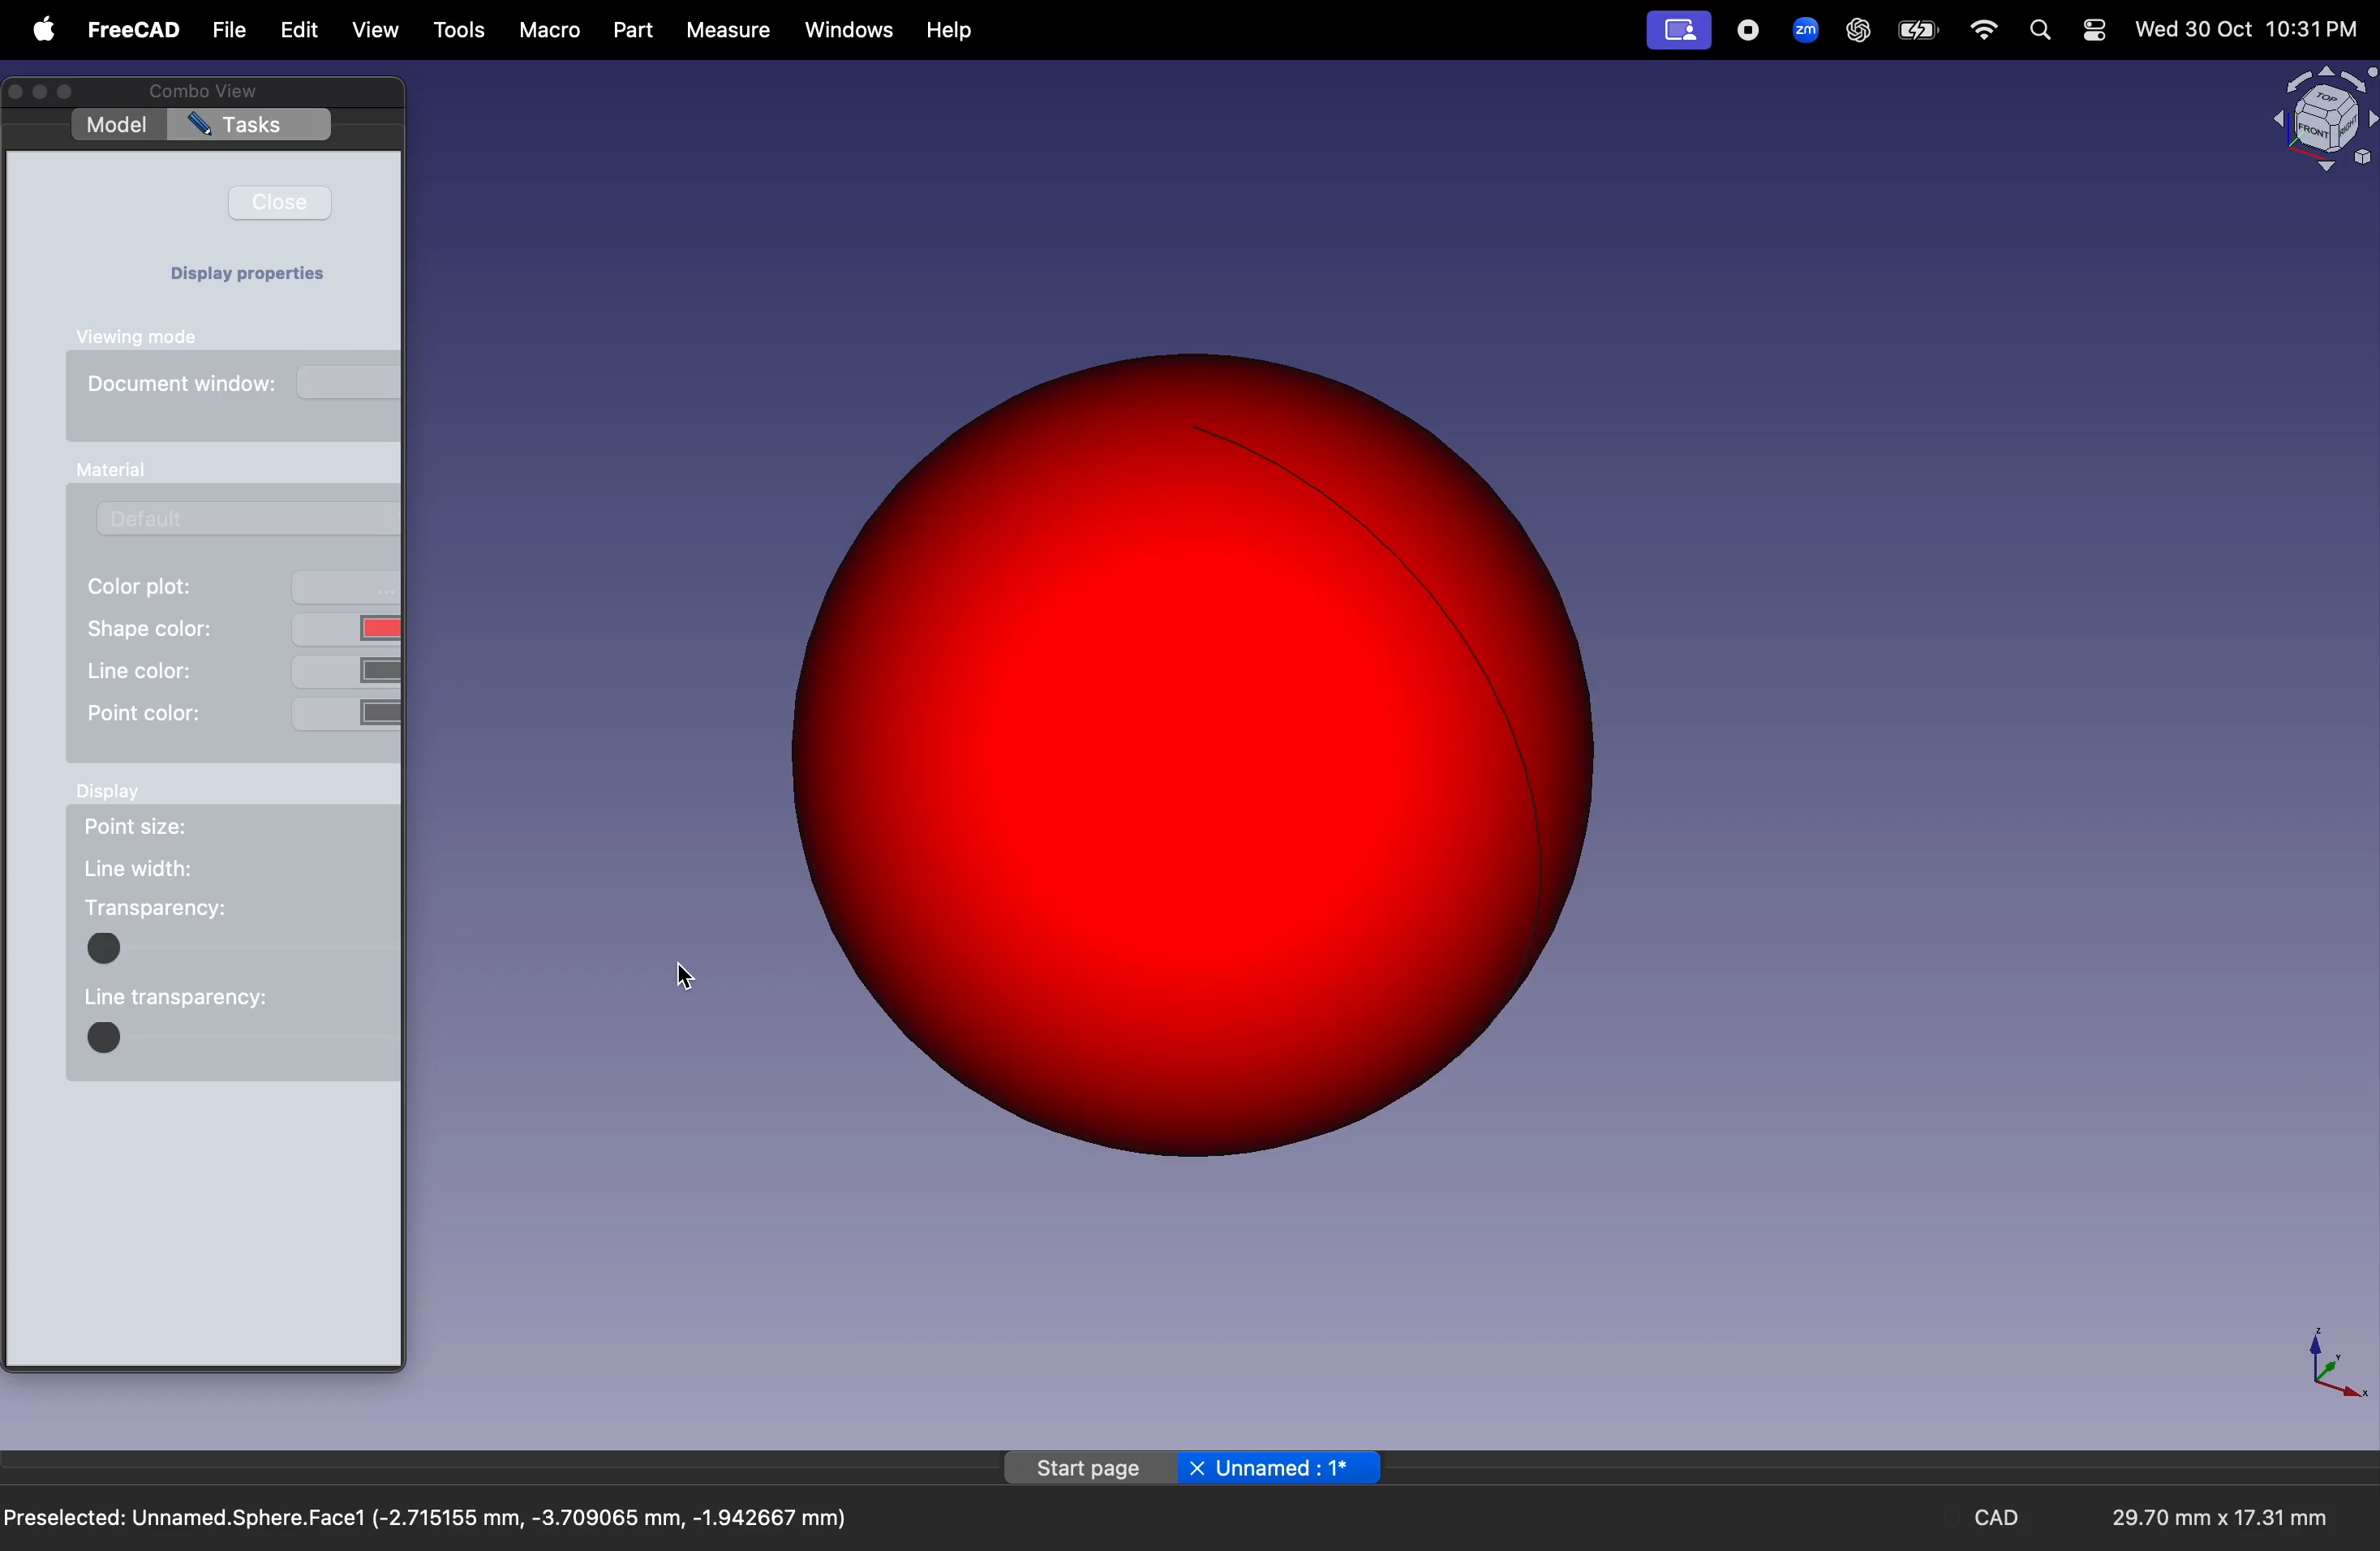 The height and width of the screenshot is (1551, 2380). What do you see at coordinates (377, 33) in the screenshot?
I see `view` at bounding box center [377, 33].